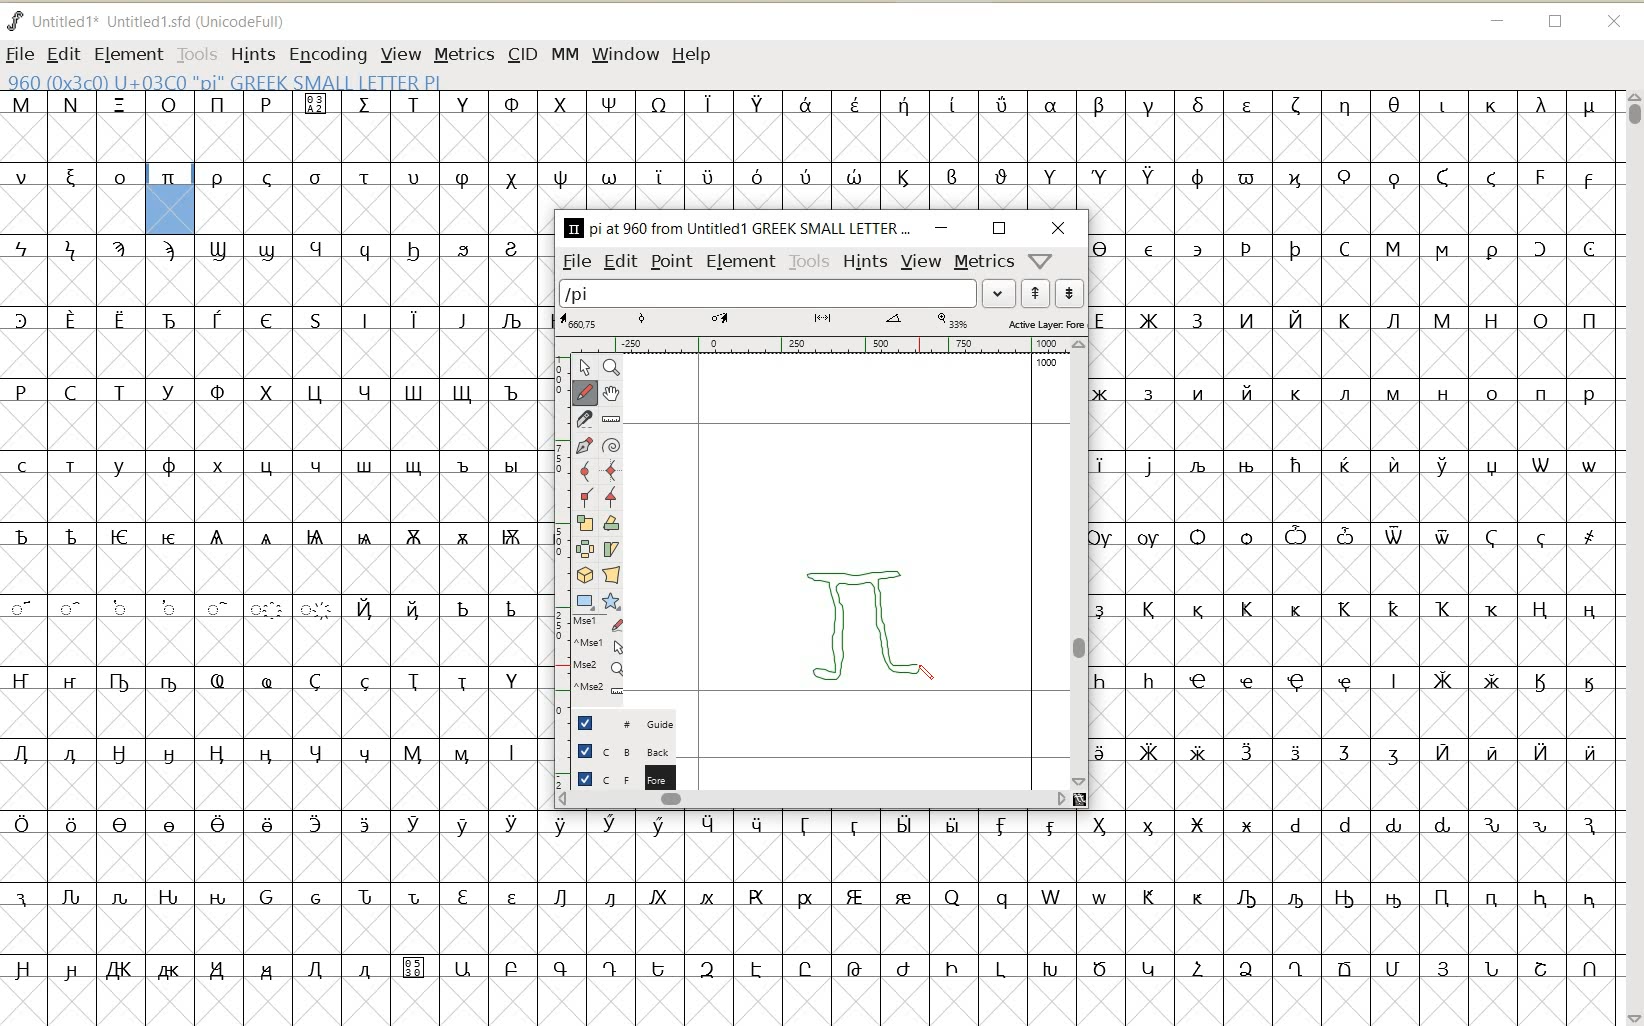  I want to click on VIEW, so click(401, 53).